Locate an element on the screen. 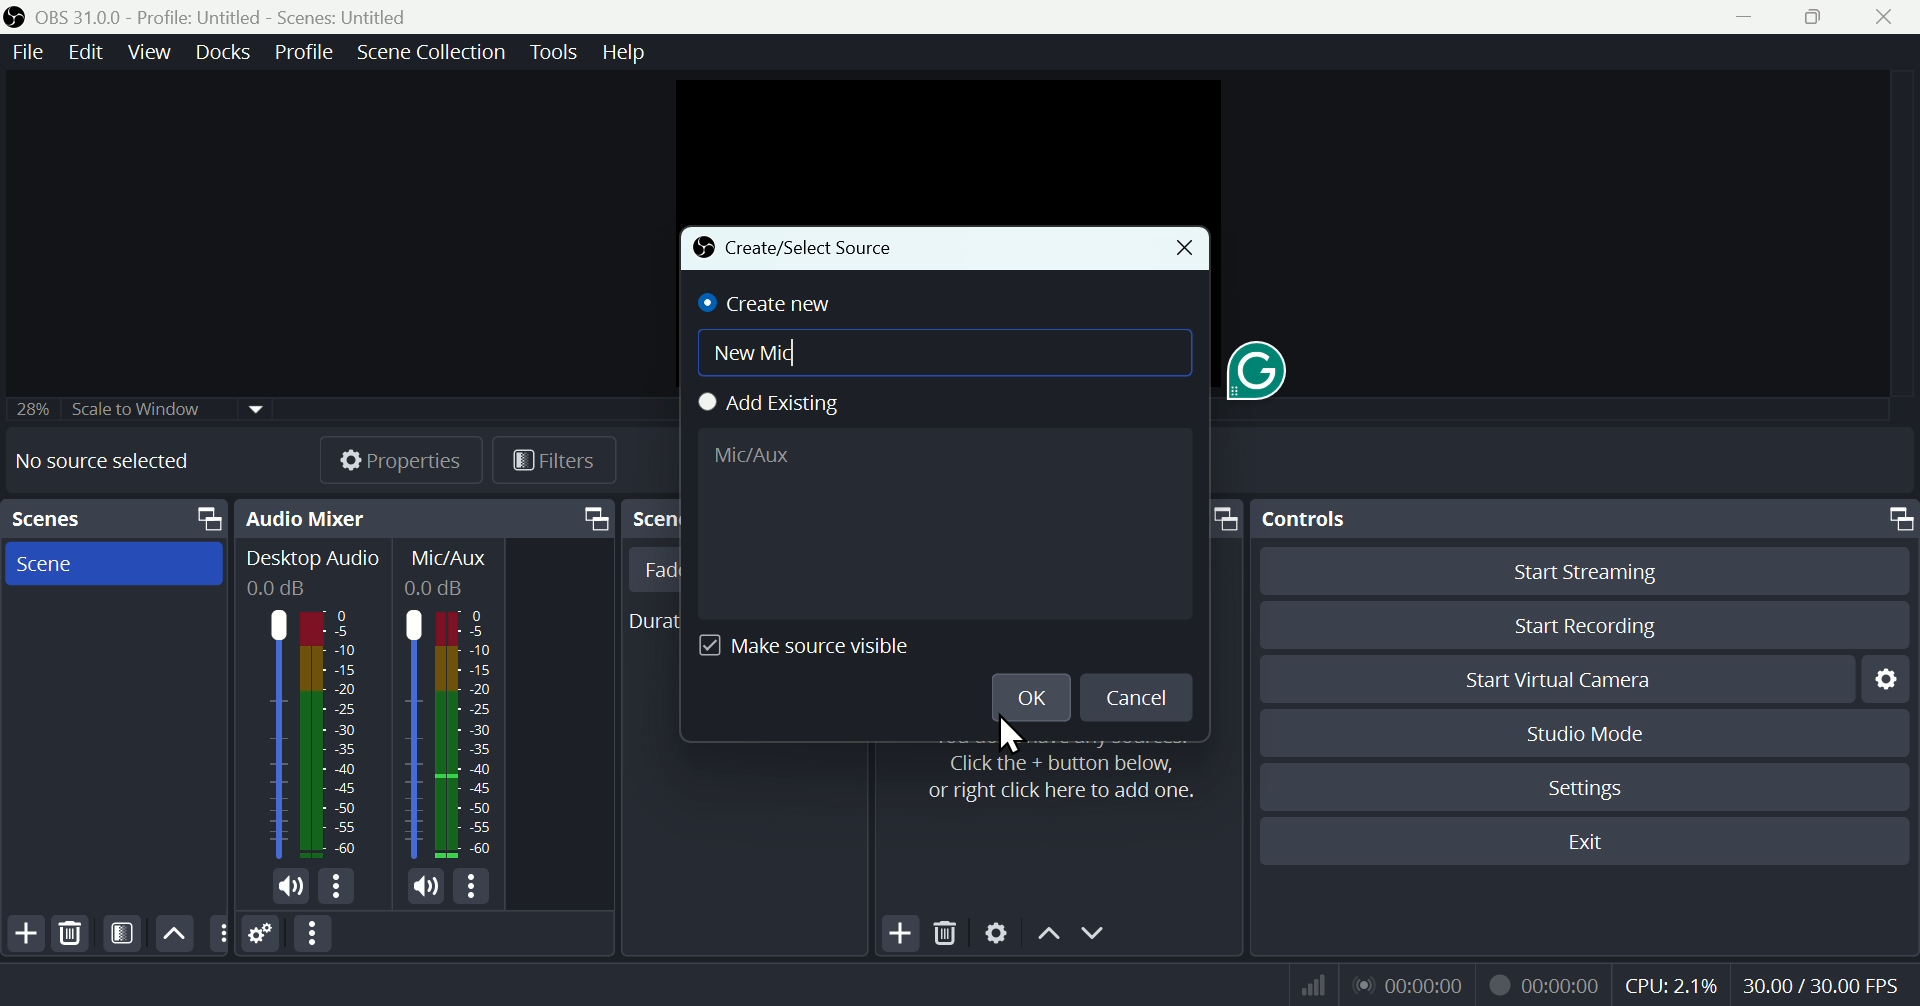  Controls is located at coordinates (1589, 519).